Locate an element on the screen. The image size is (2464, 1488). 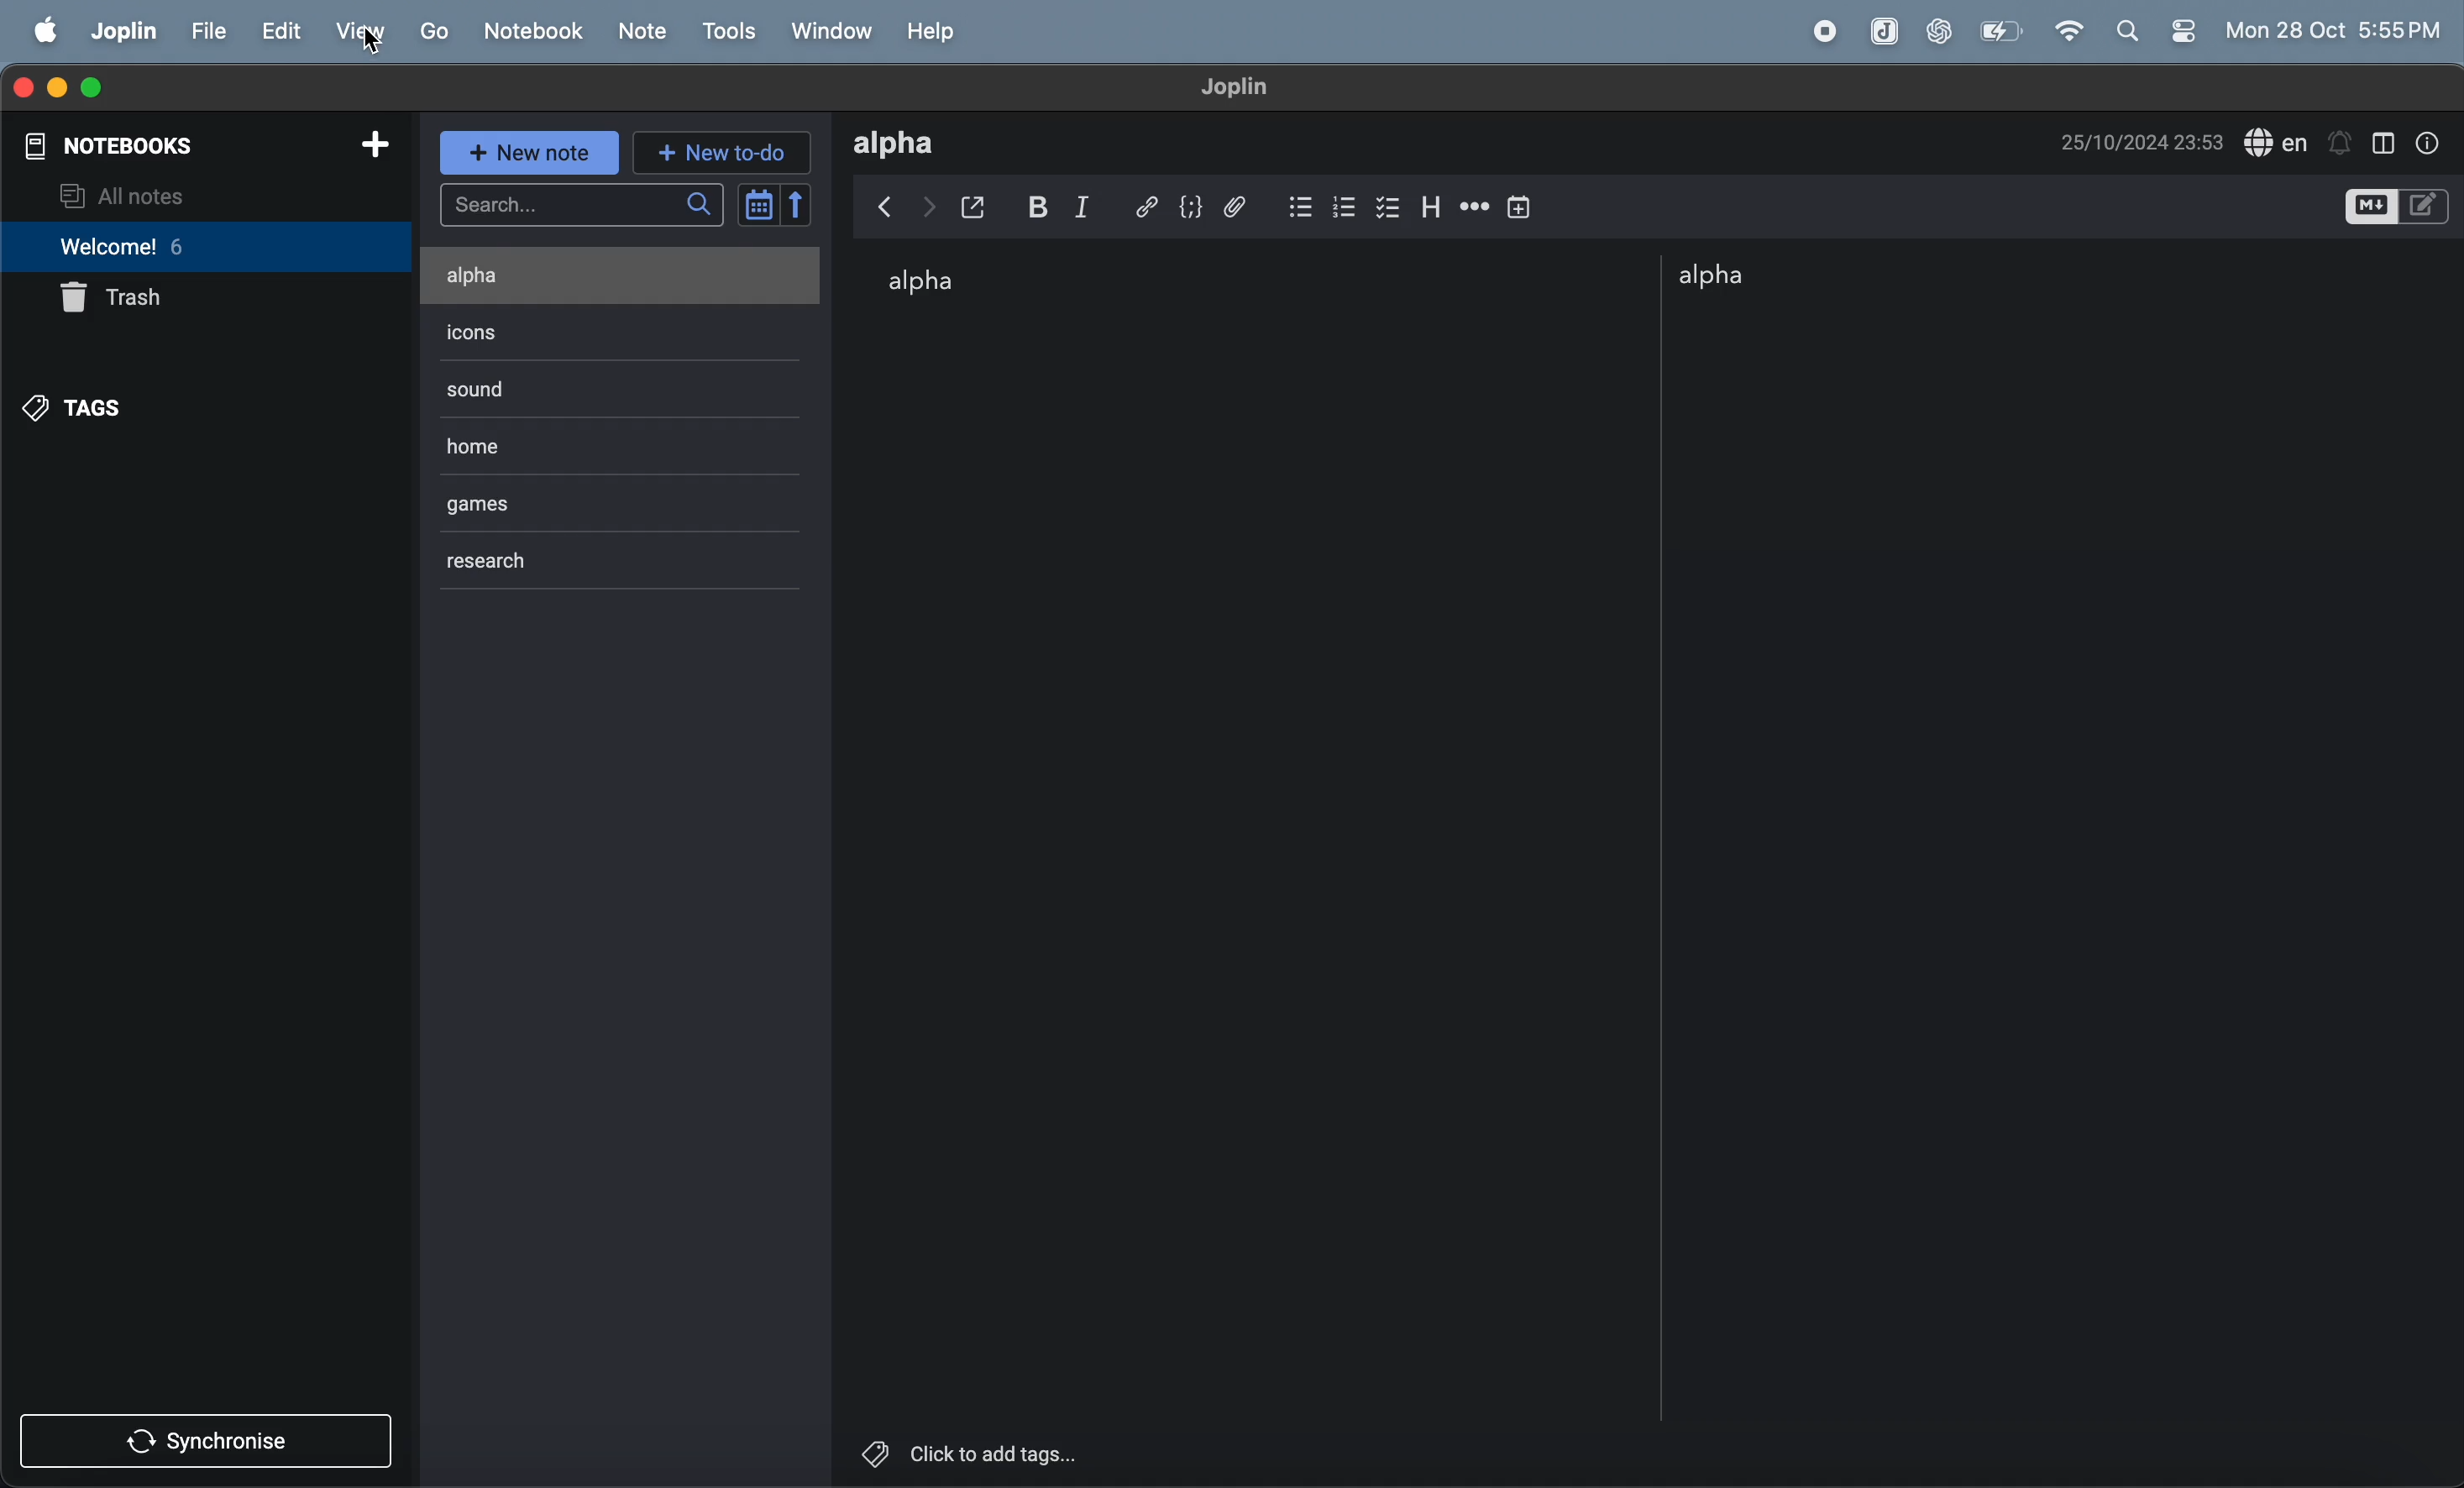
note 1 alpha is located at coordinates (575, 274).